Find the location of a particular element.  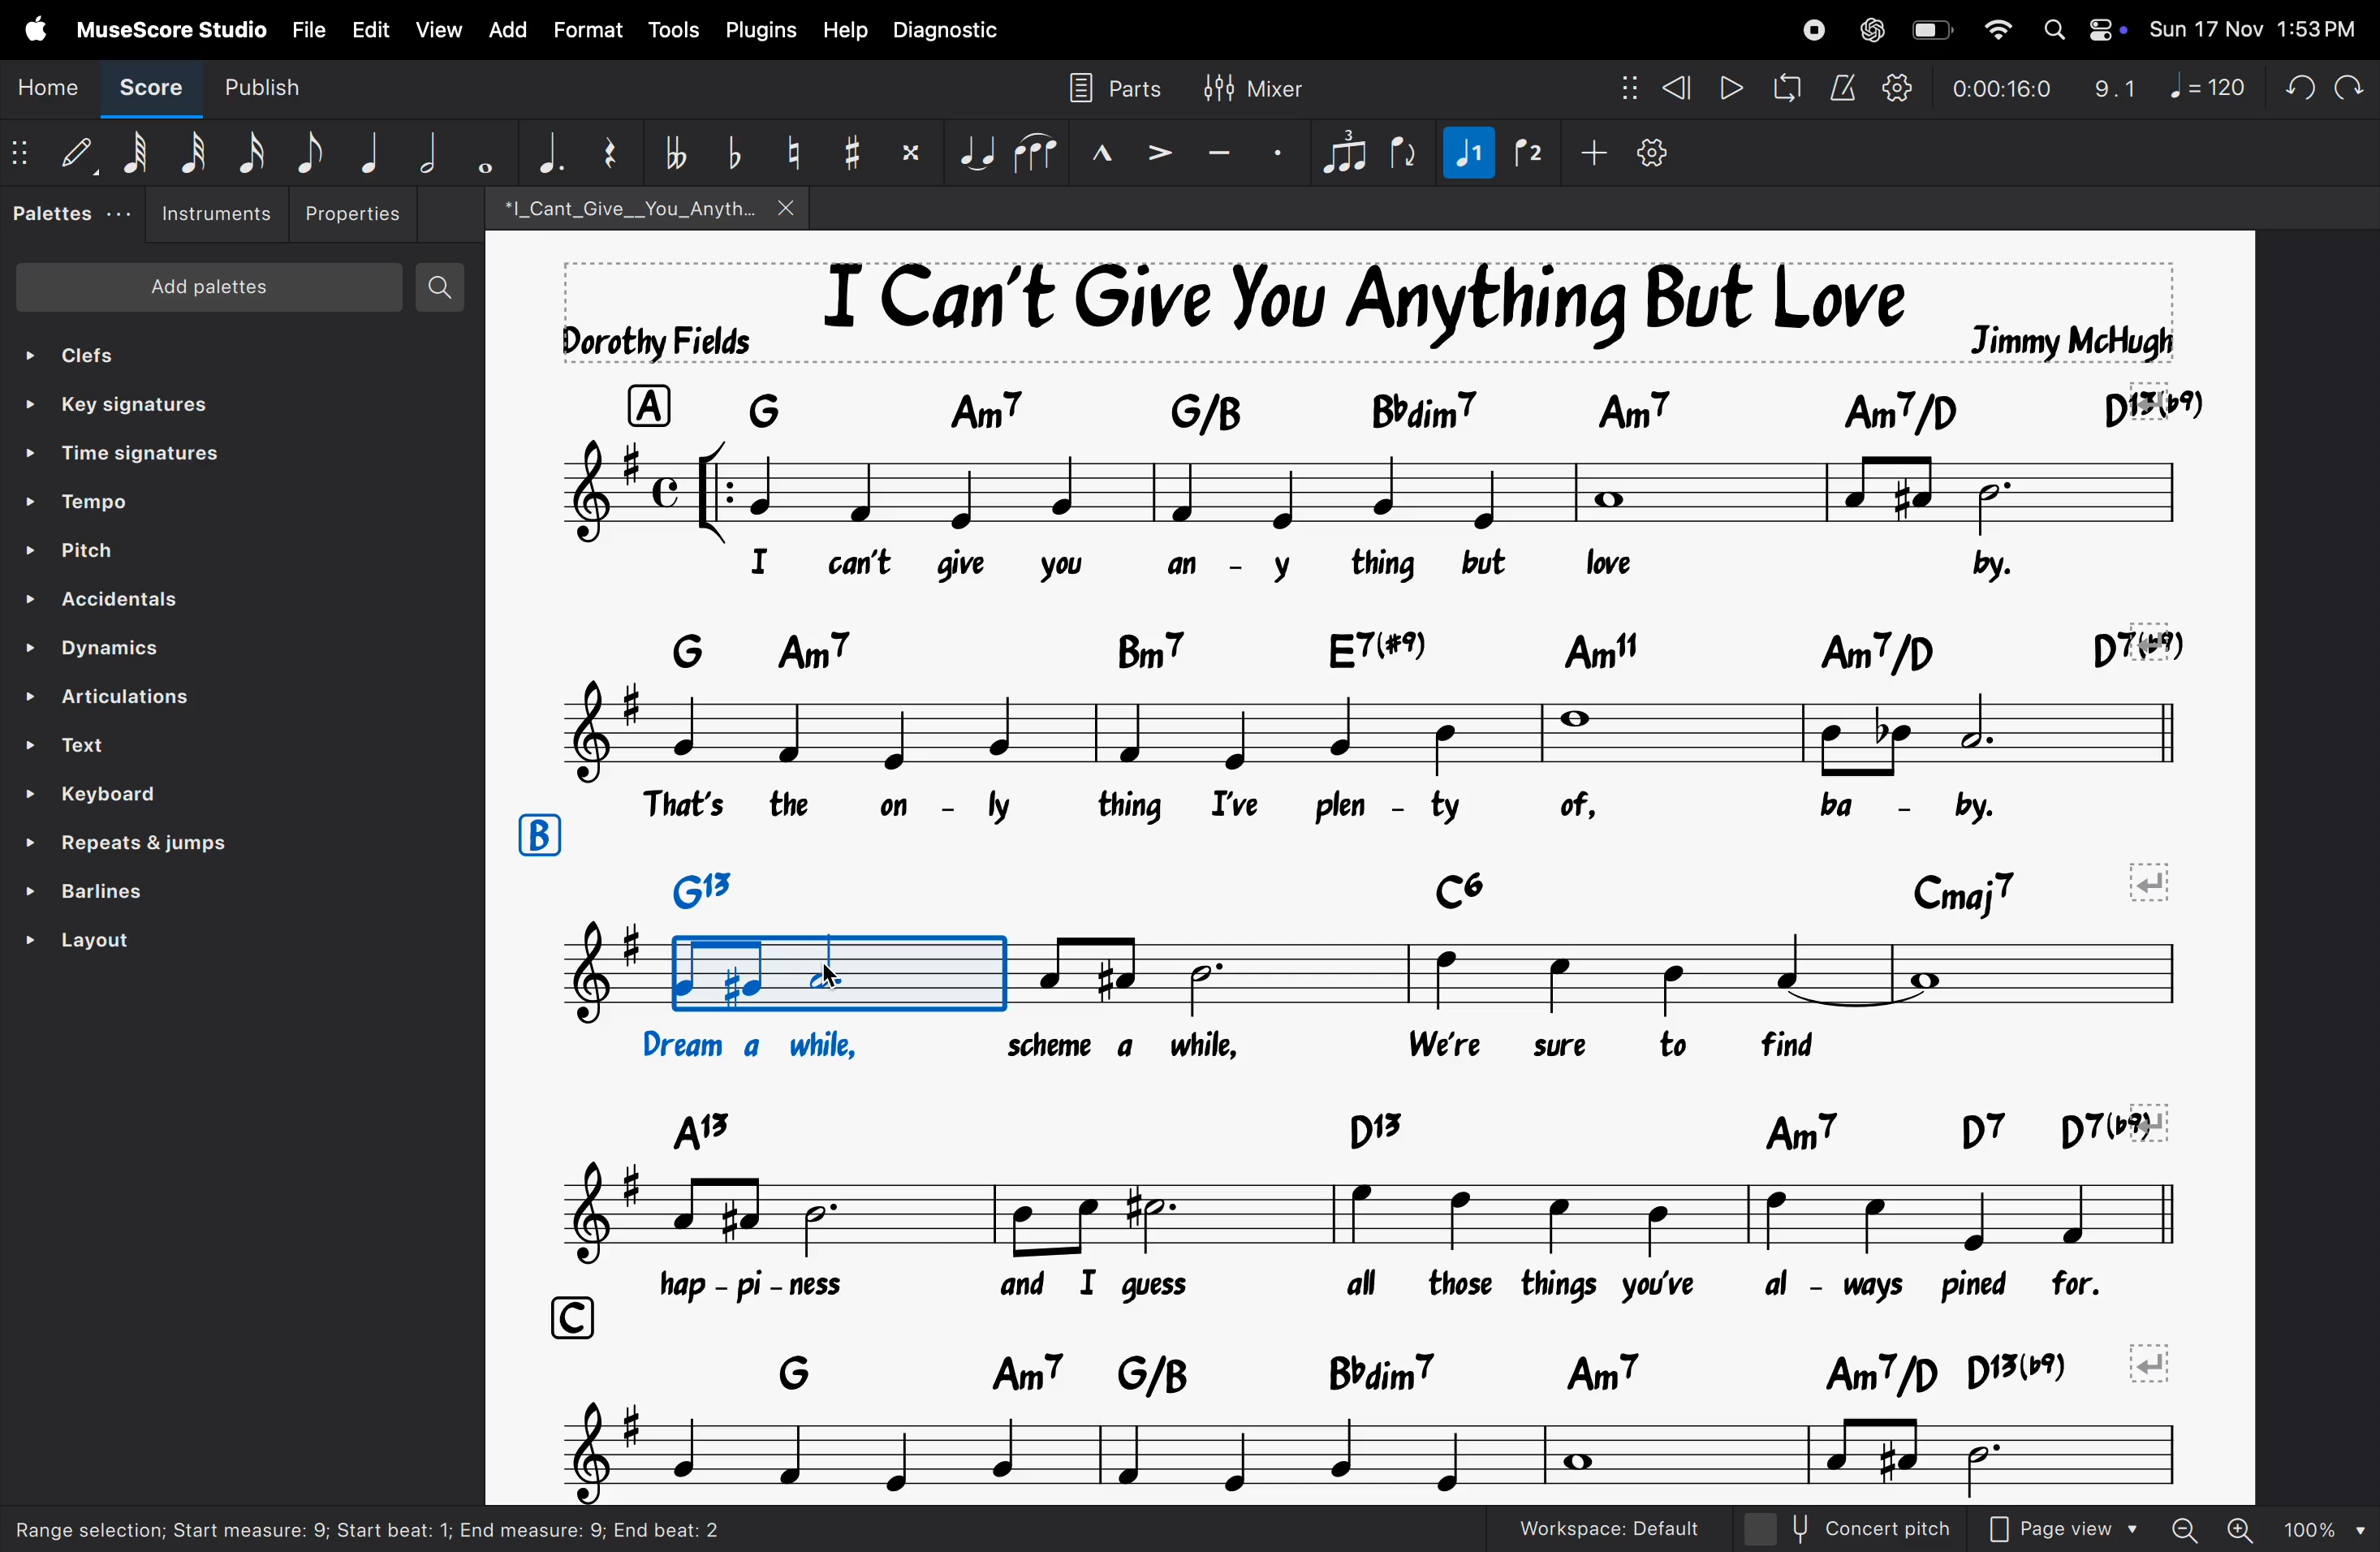

record is located at coordinates (1806, 31).